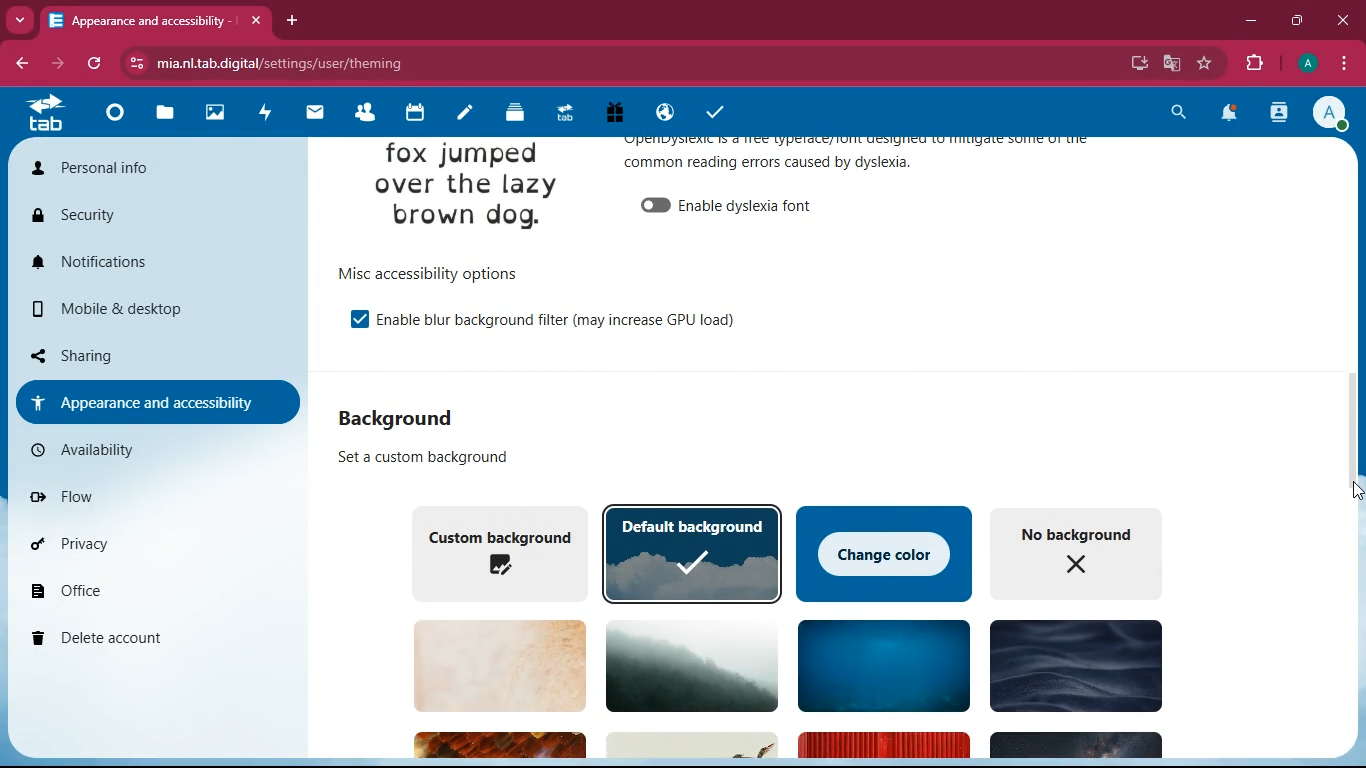 The image size is (1366, 768). Describe the element at coordinates (357, 318) in the screenshot. I see `on` at that location.